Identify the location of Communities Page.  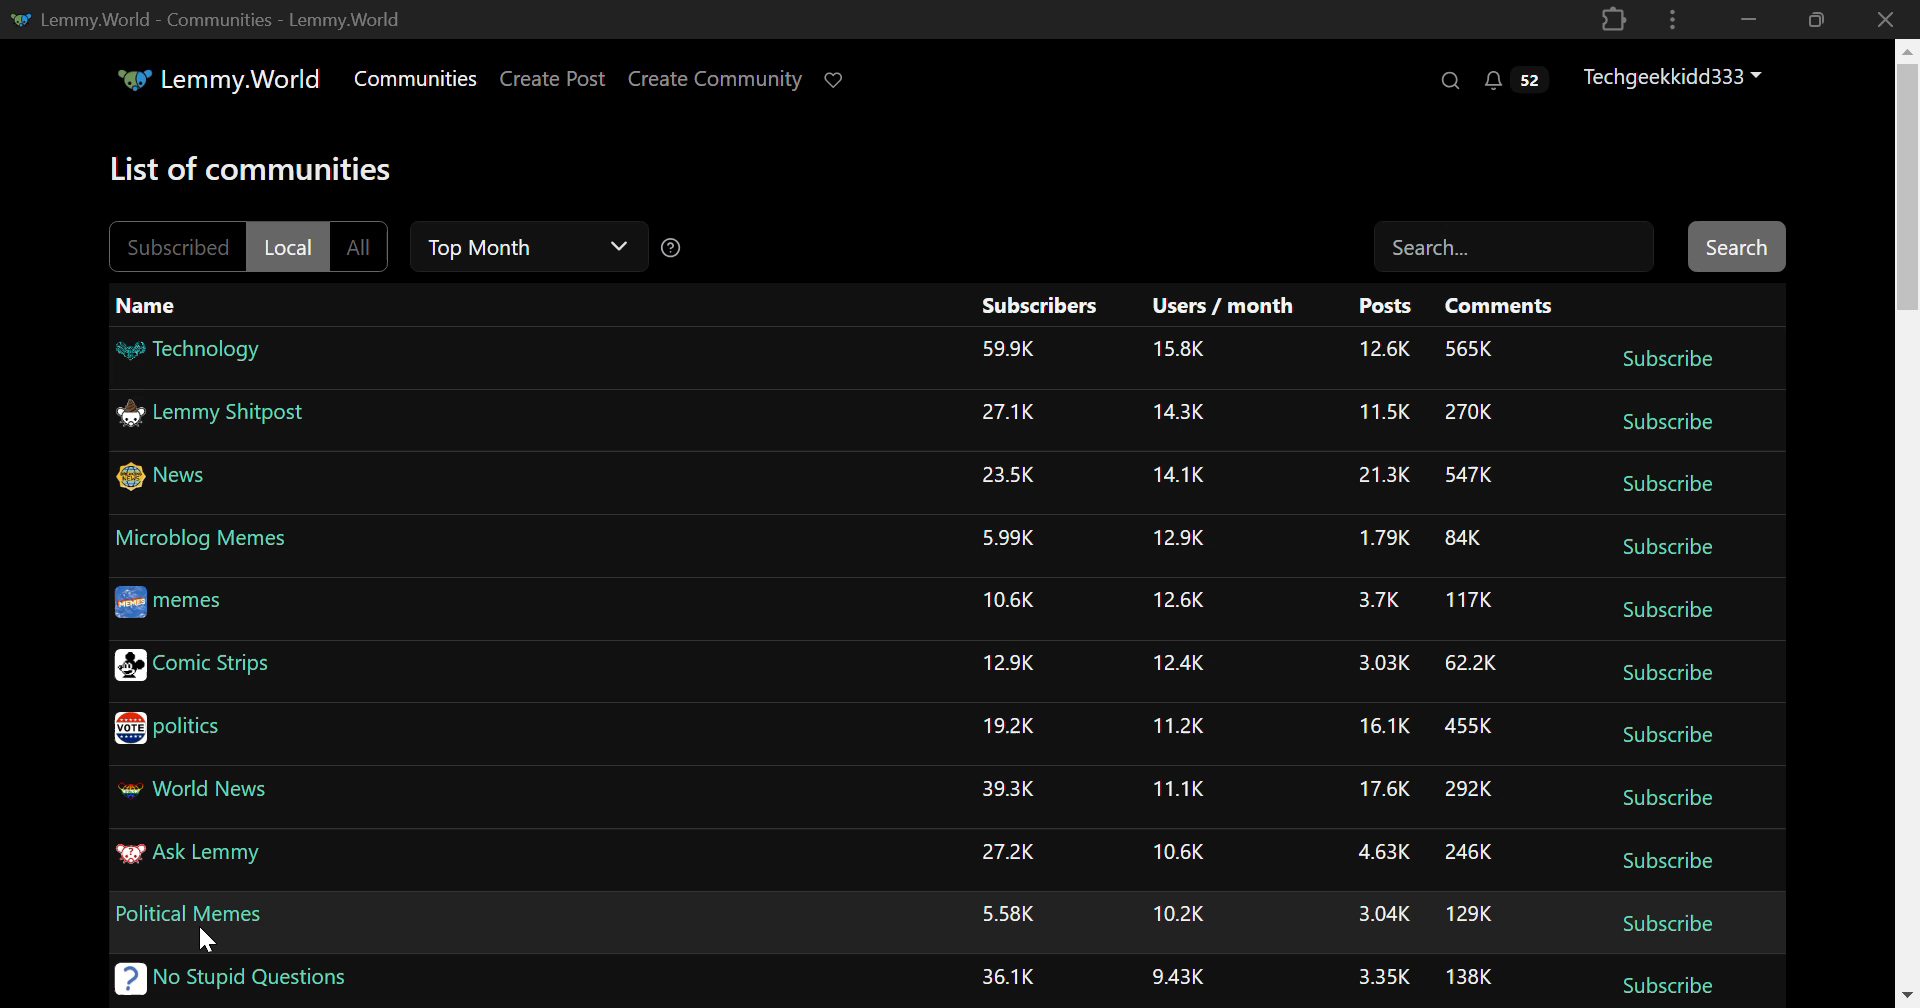
(414, 78).